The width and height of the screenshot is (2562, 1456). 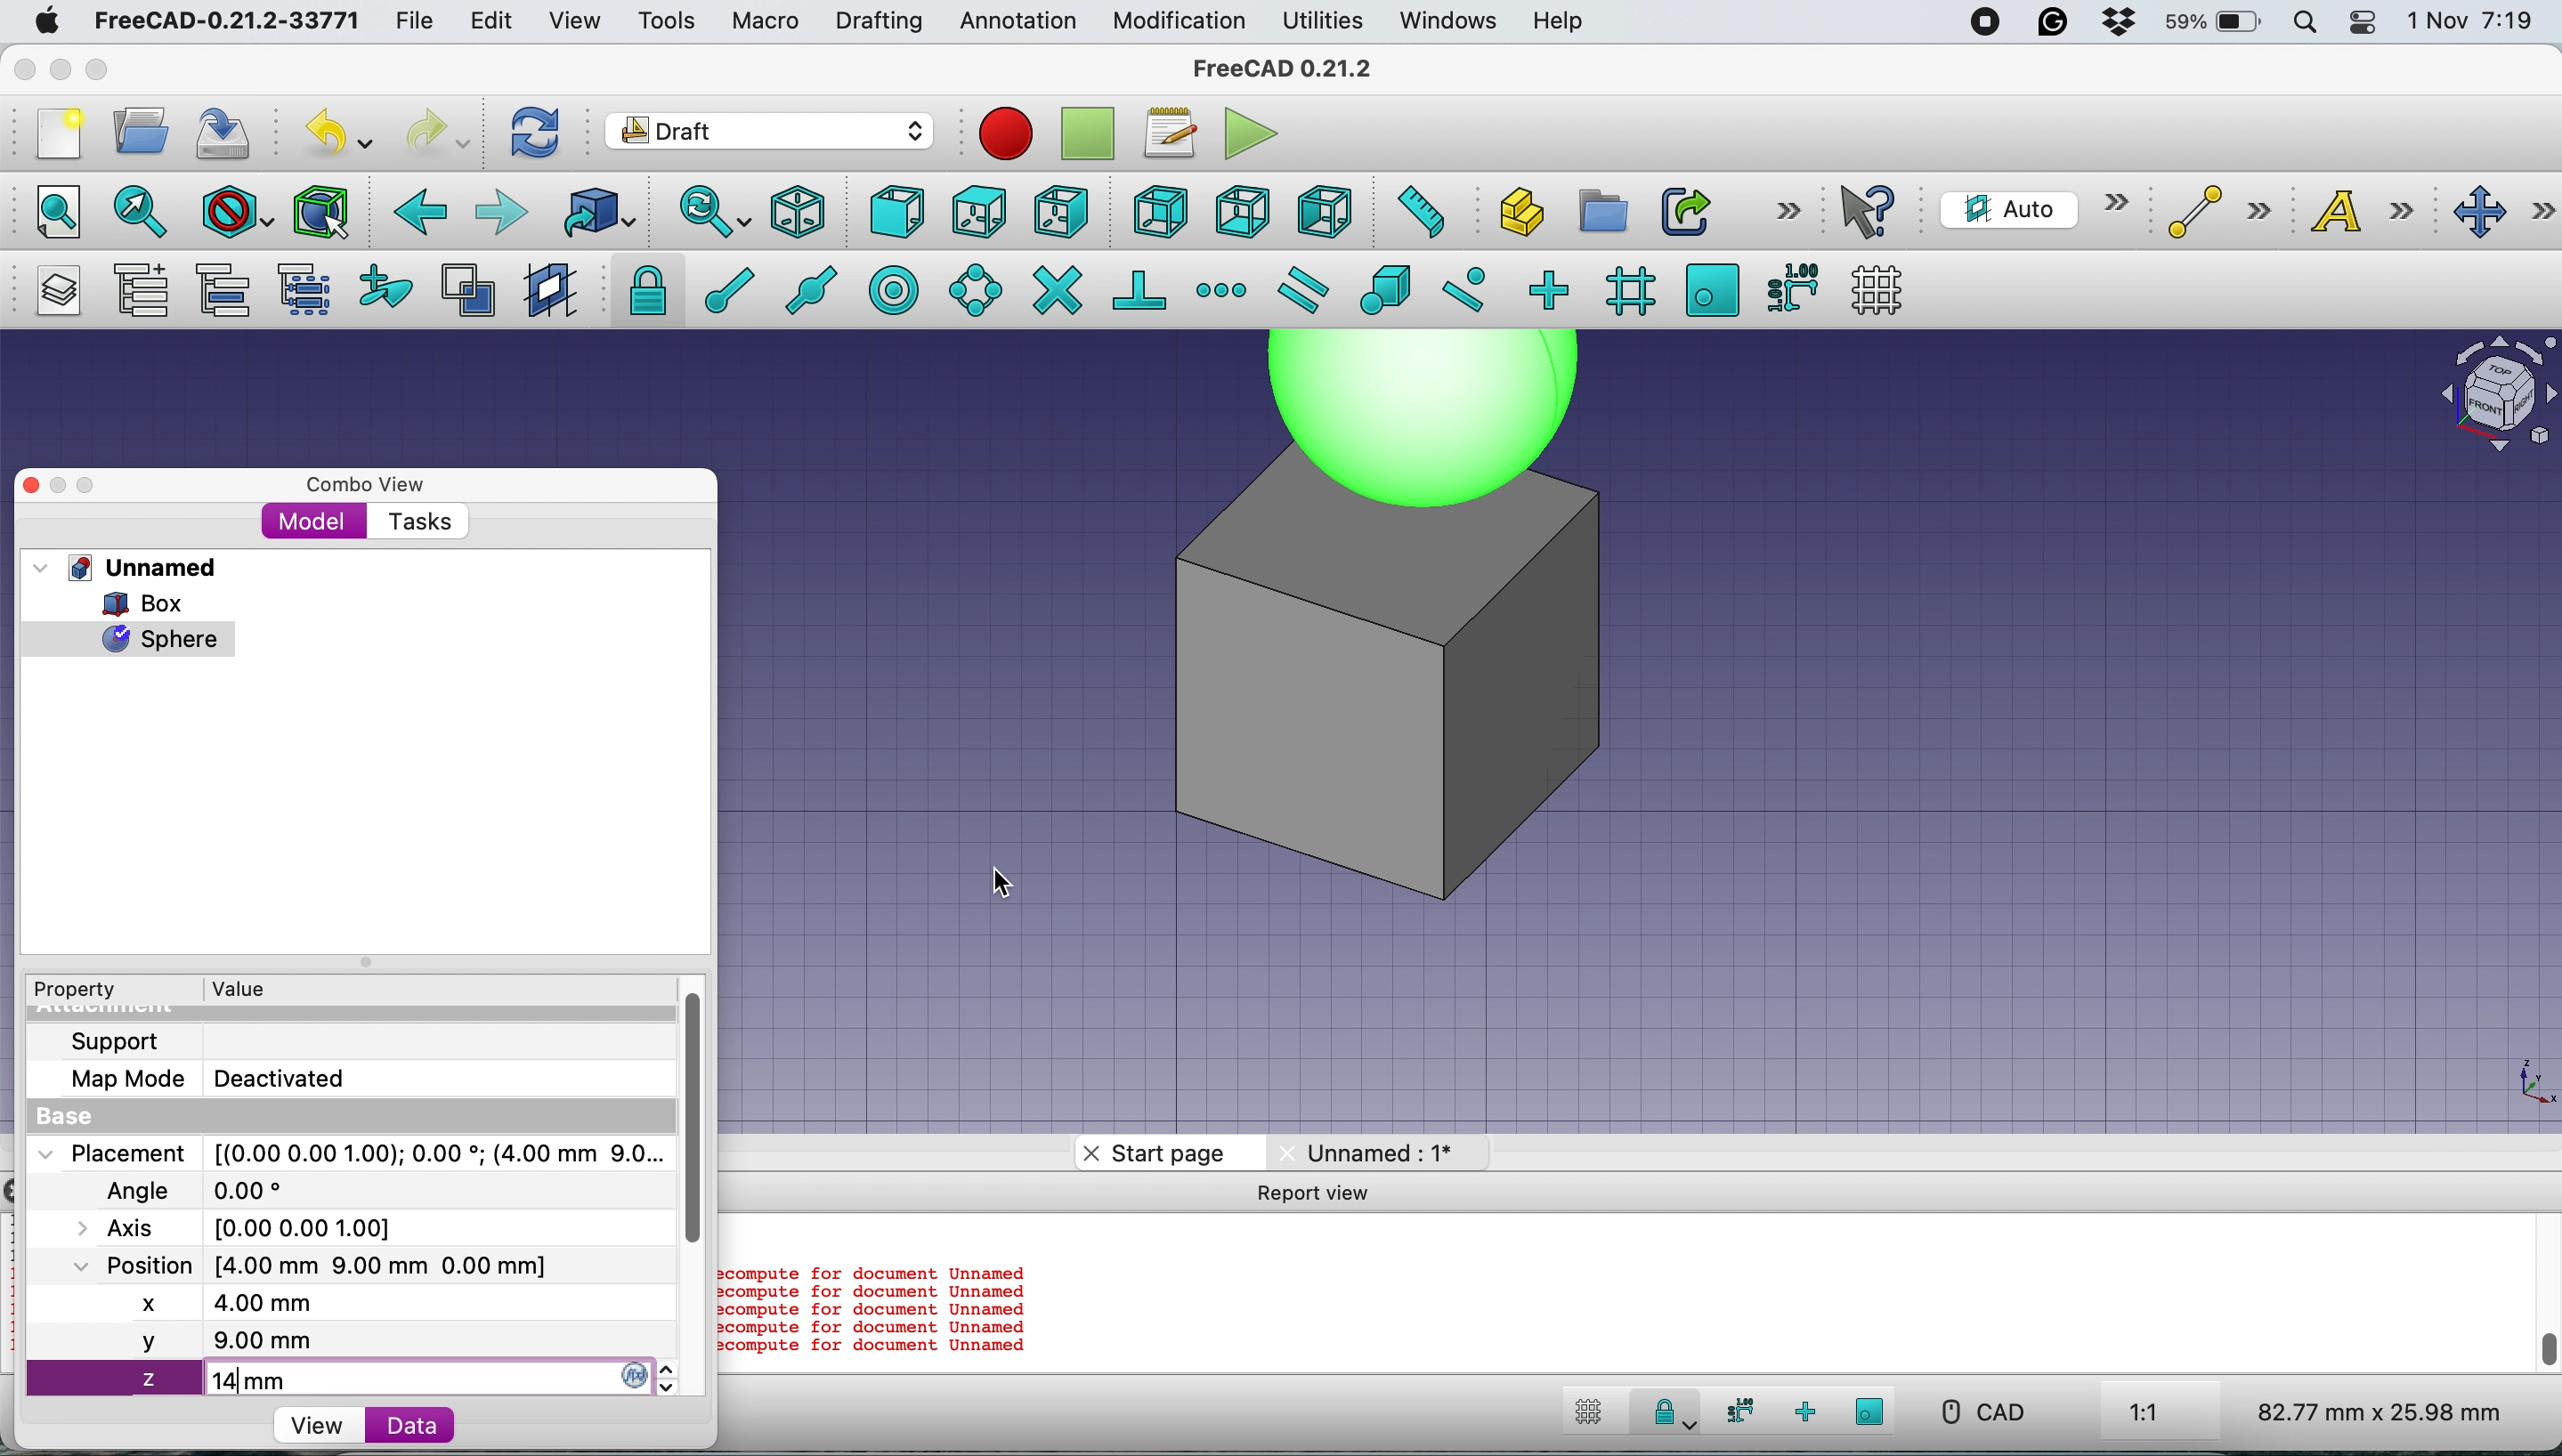 I want to click on vertical scroll bar, so click(x=694, y=1120).